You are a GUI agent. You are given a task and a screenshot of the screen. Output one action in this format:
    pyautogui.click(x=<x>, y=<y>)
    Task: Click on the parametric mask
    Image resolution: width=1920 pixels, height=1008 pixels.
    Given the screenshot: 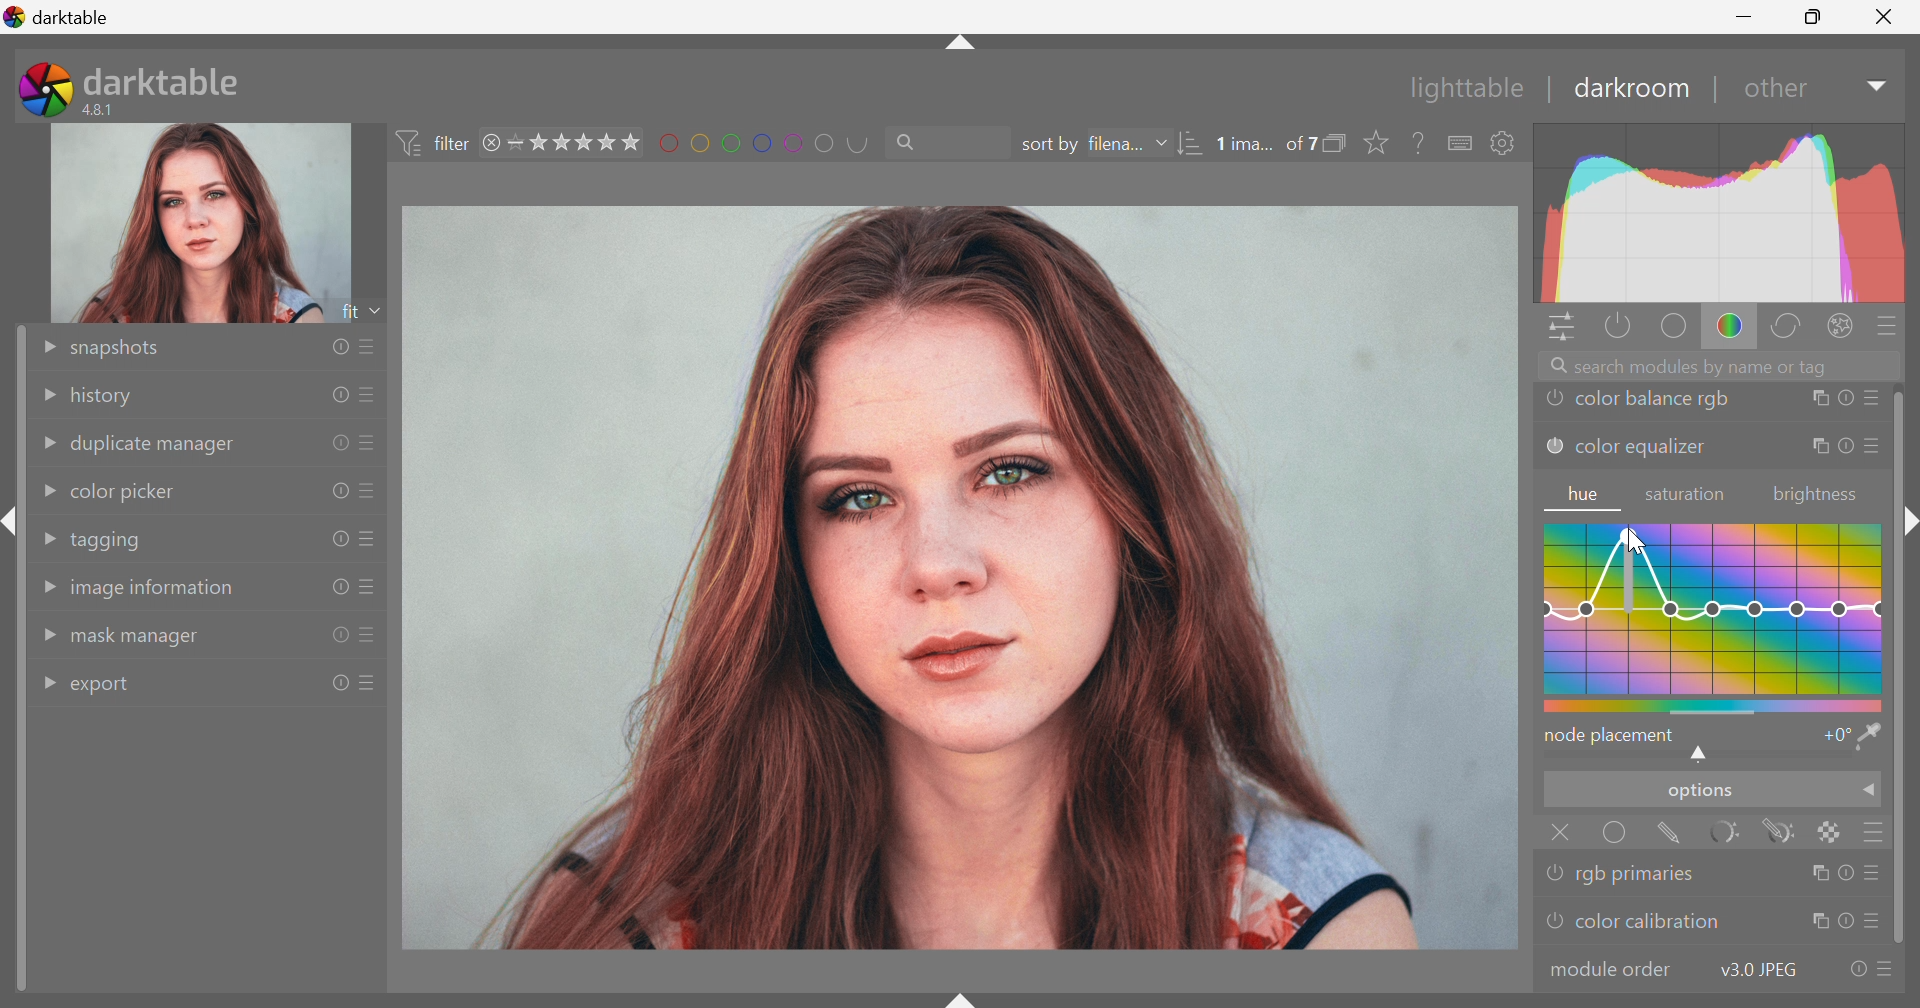 What is the action you would take?
    pyautogui.click(x=1733, y=832)
    